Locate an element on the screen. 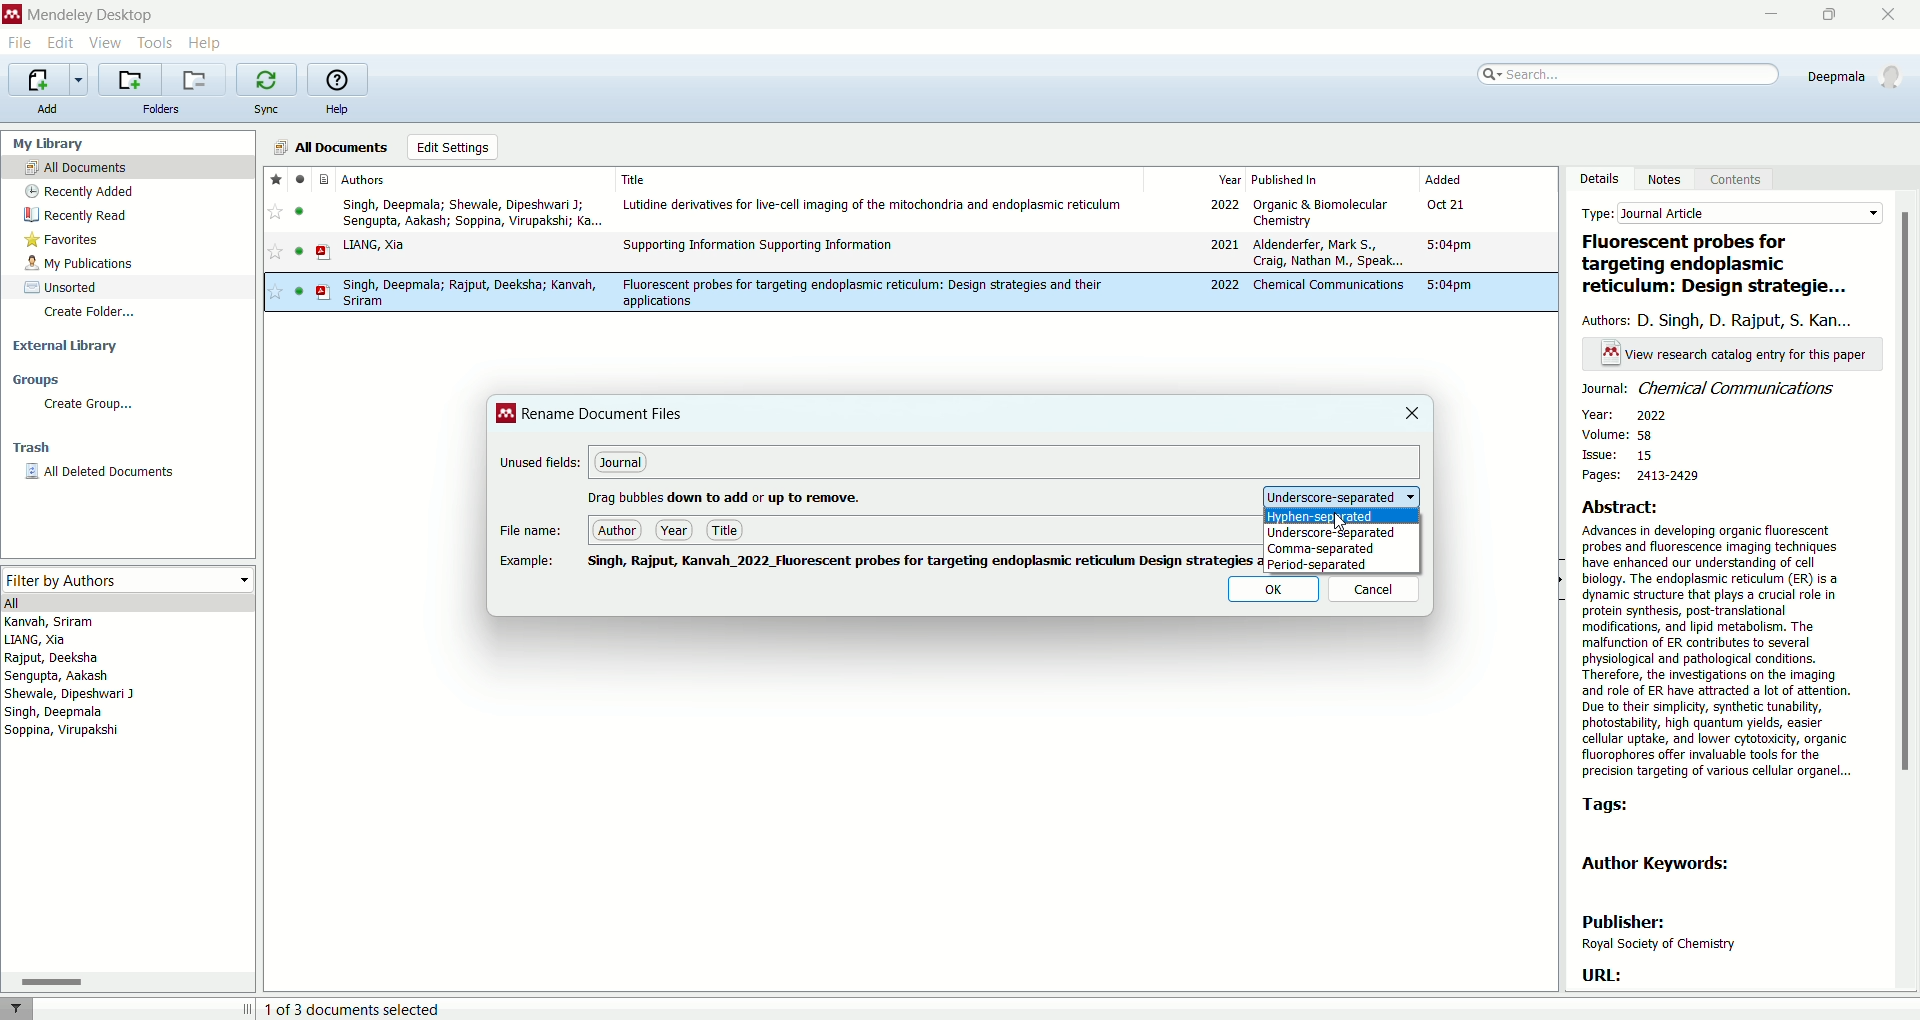  close is located at coordinates (1413, 413).